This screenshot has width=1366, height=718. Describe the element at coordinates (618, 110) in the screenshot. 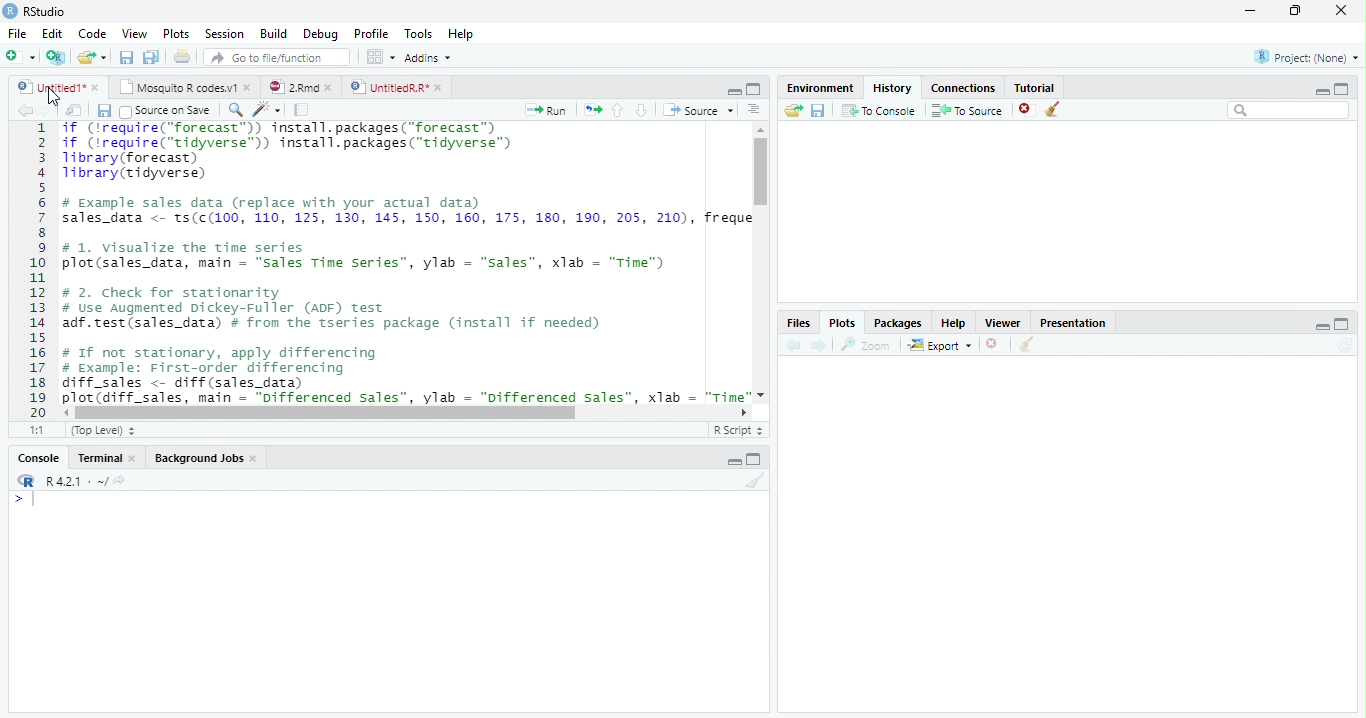

I see `Up` at that location.